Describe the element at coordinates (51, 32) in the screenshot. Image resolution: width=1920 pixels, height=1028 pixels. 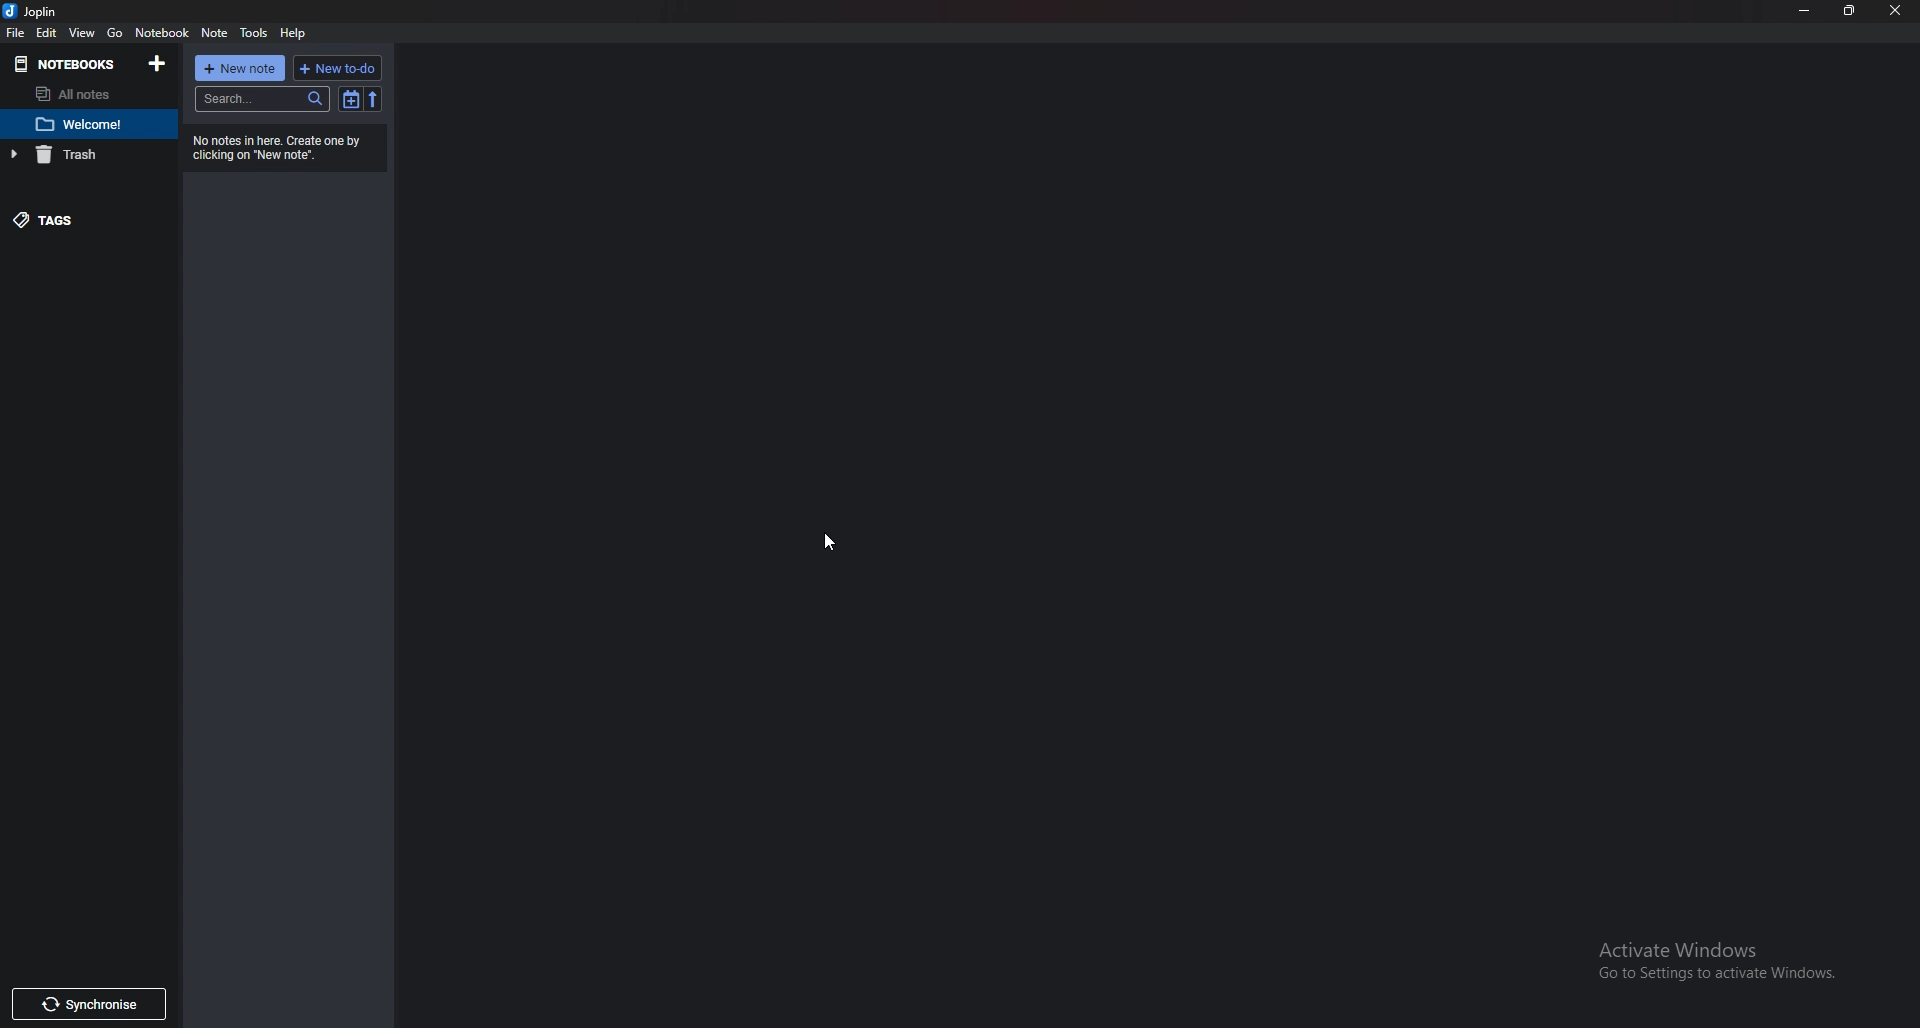
I see `edit` at that location.